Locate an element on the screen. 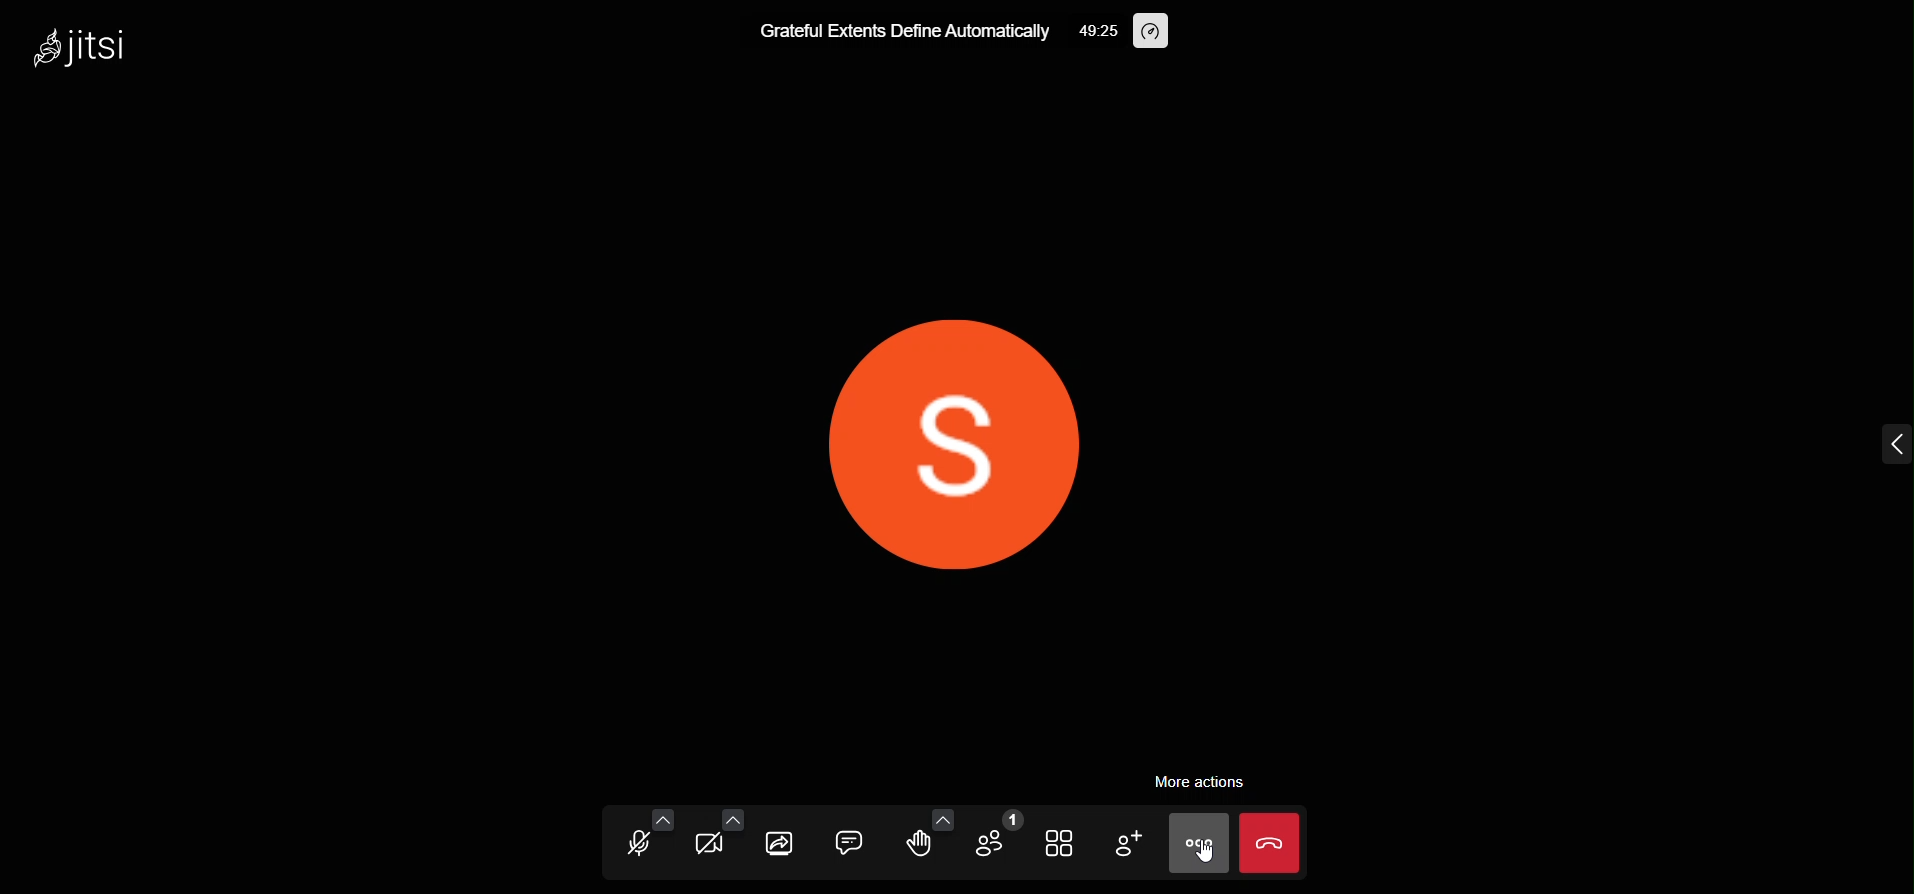 This screenshot has width=1914, height=894. participants is located at coordinates (998, 838).